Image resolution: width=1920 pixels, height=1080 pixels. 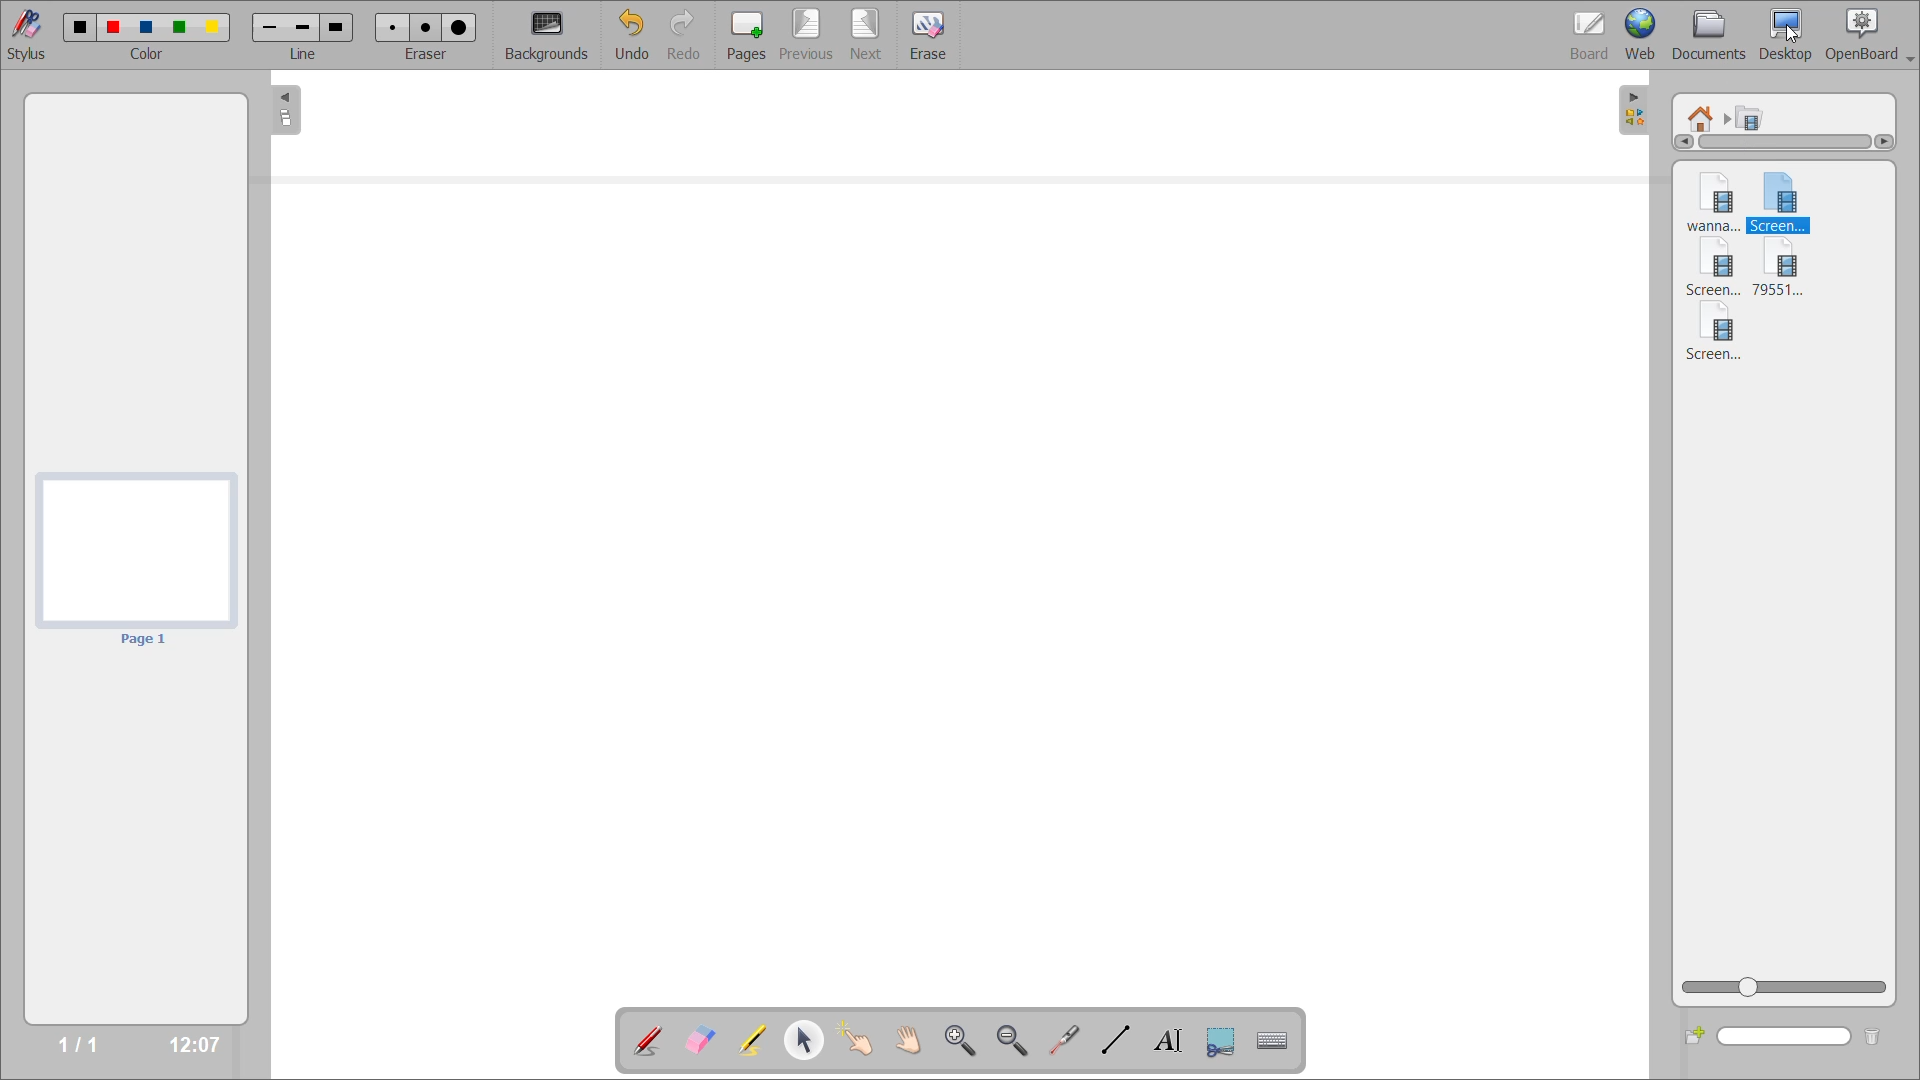 What do you see at coordinates (930, 37) in the screenshot?
I see `erase` at bounding box center [930, 37].